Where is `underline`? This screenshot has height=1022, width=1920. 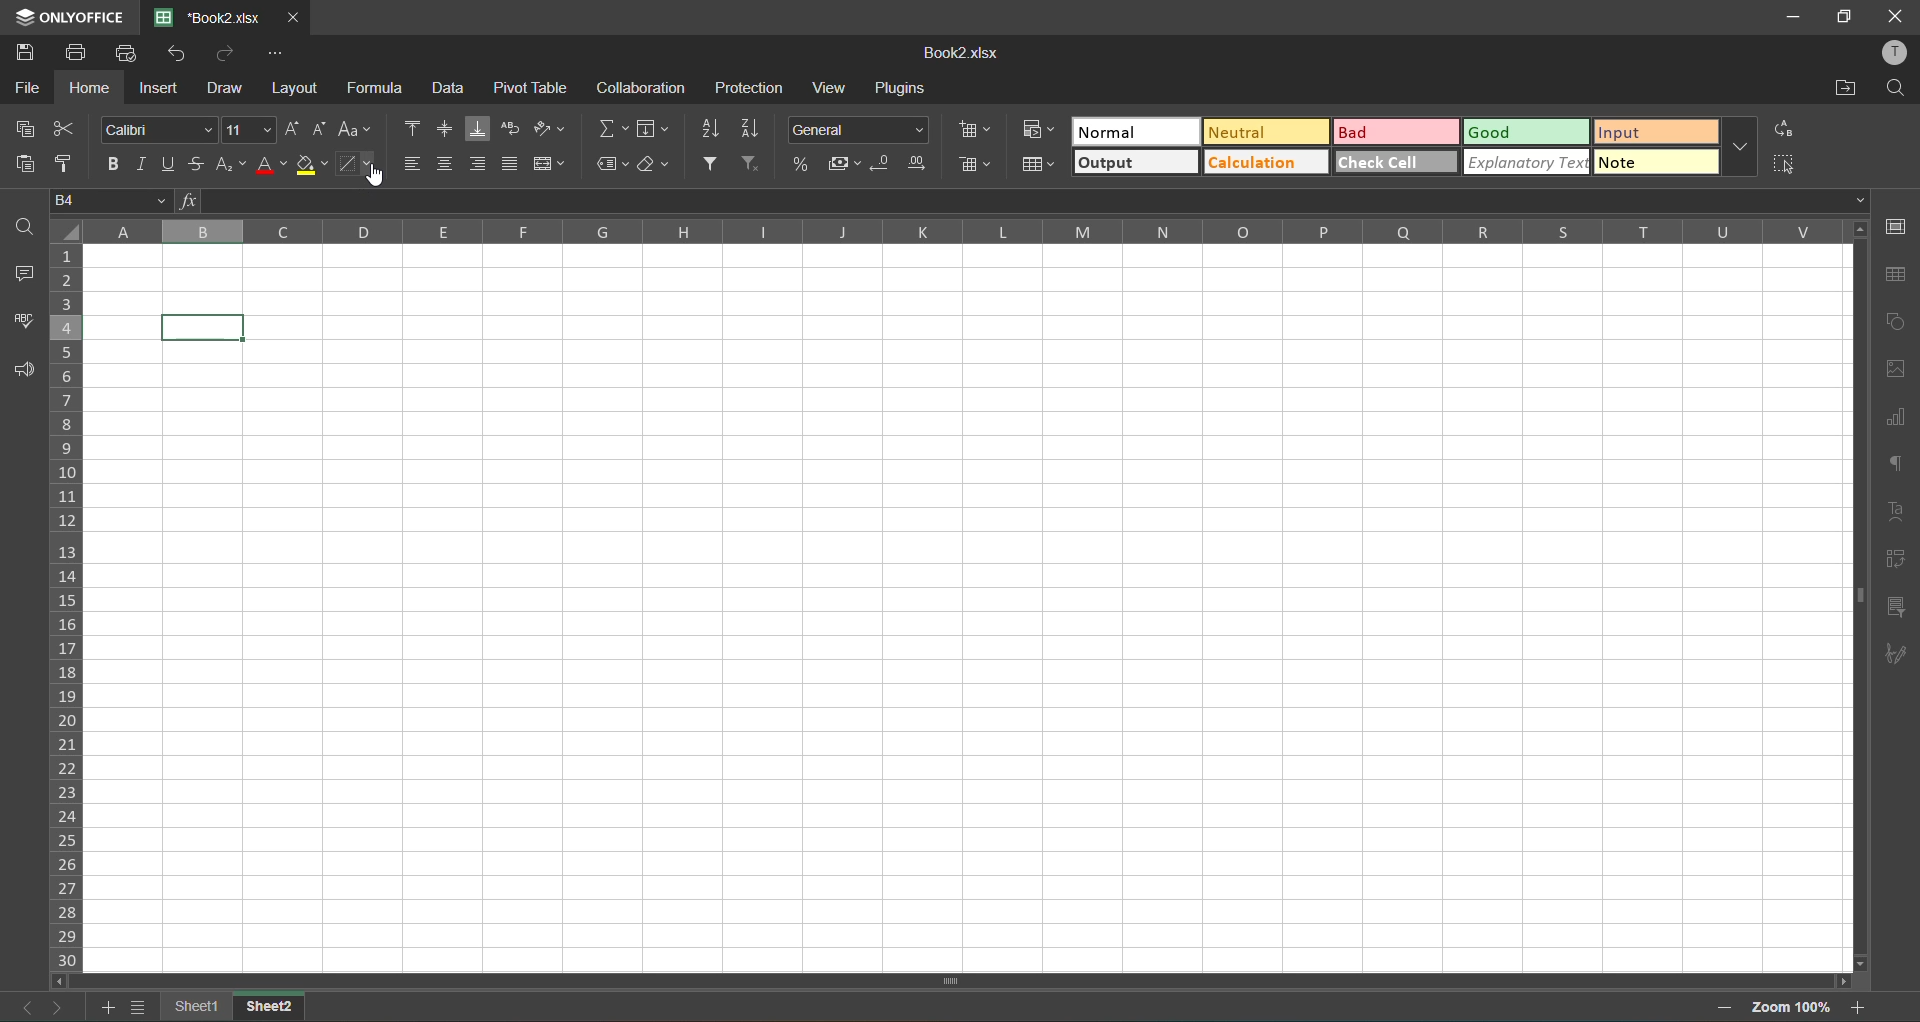 underline is located at coordinates (167, 163).